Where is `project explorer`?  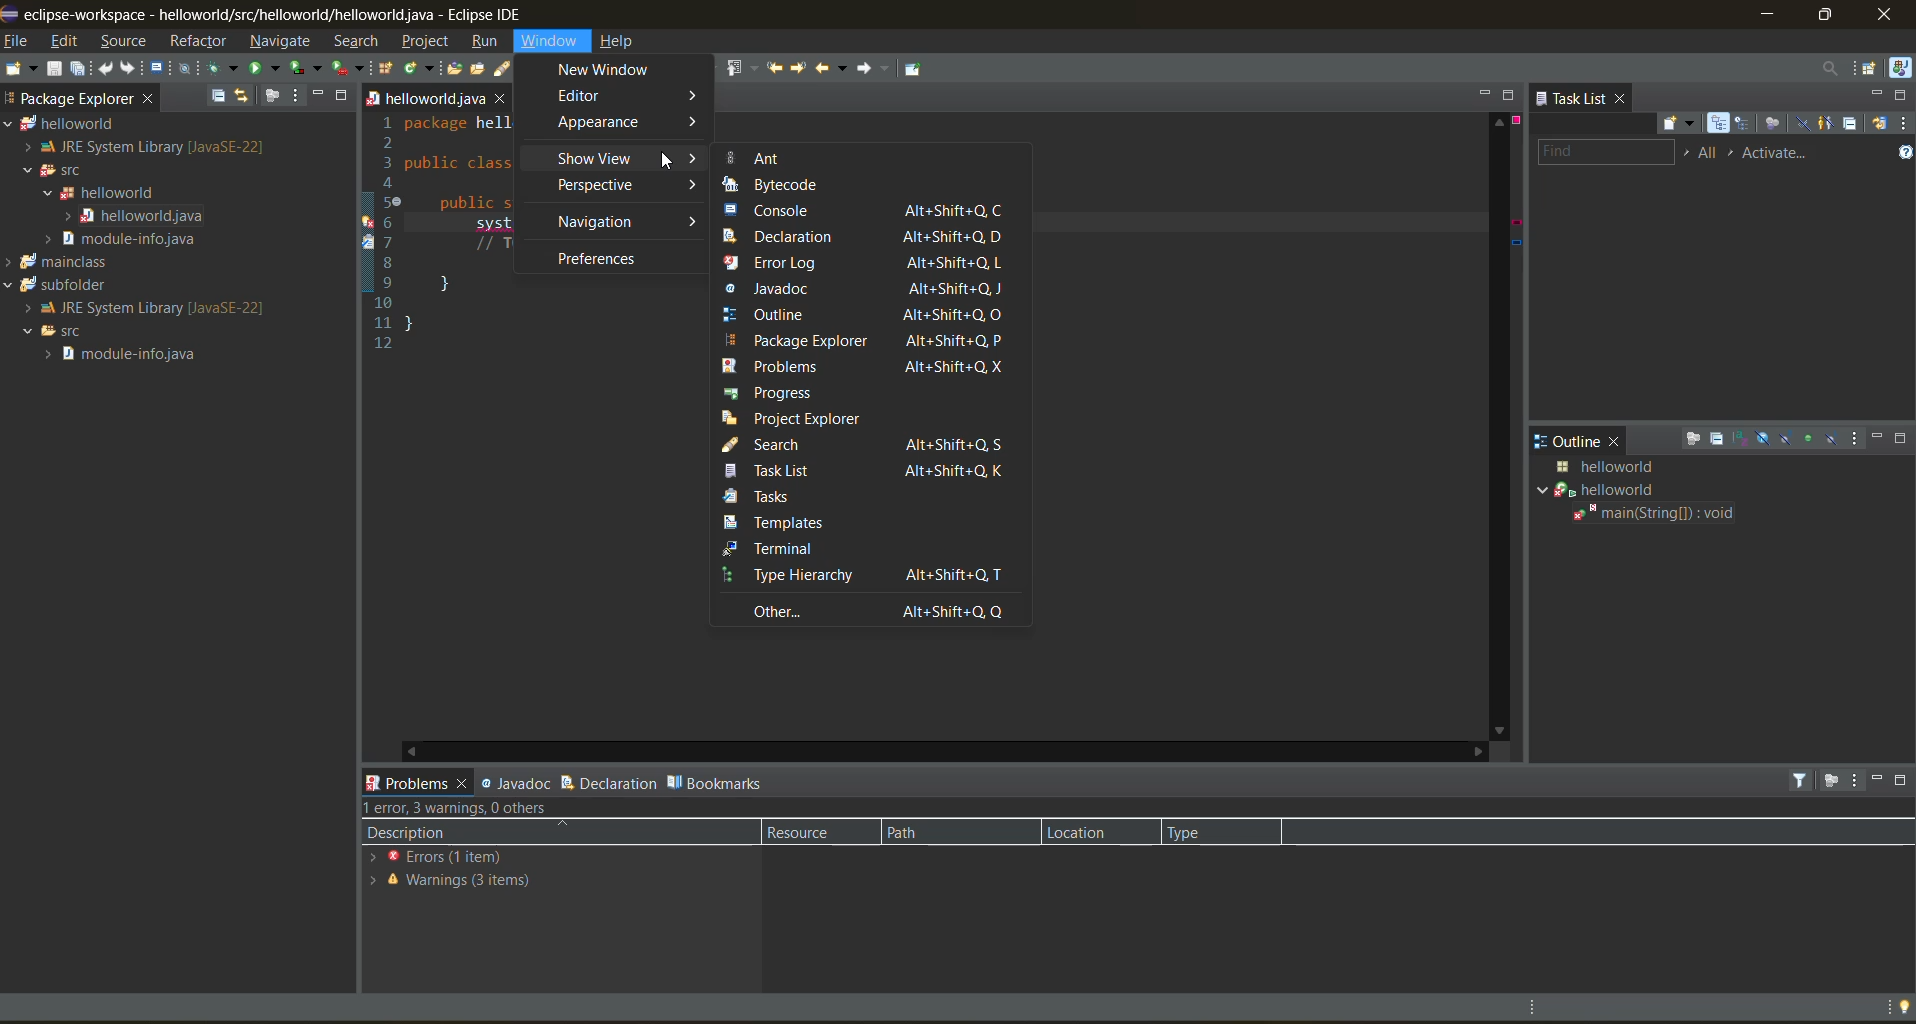
project explorer is located at coordinates (821, 419).